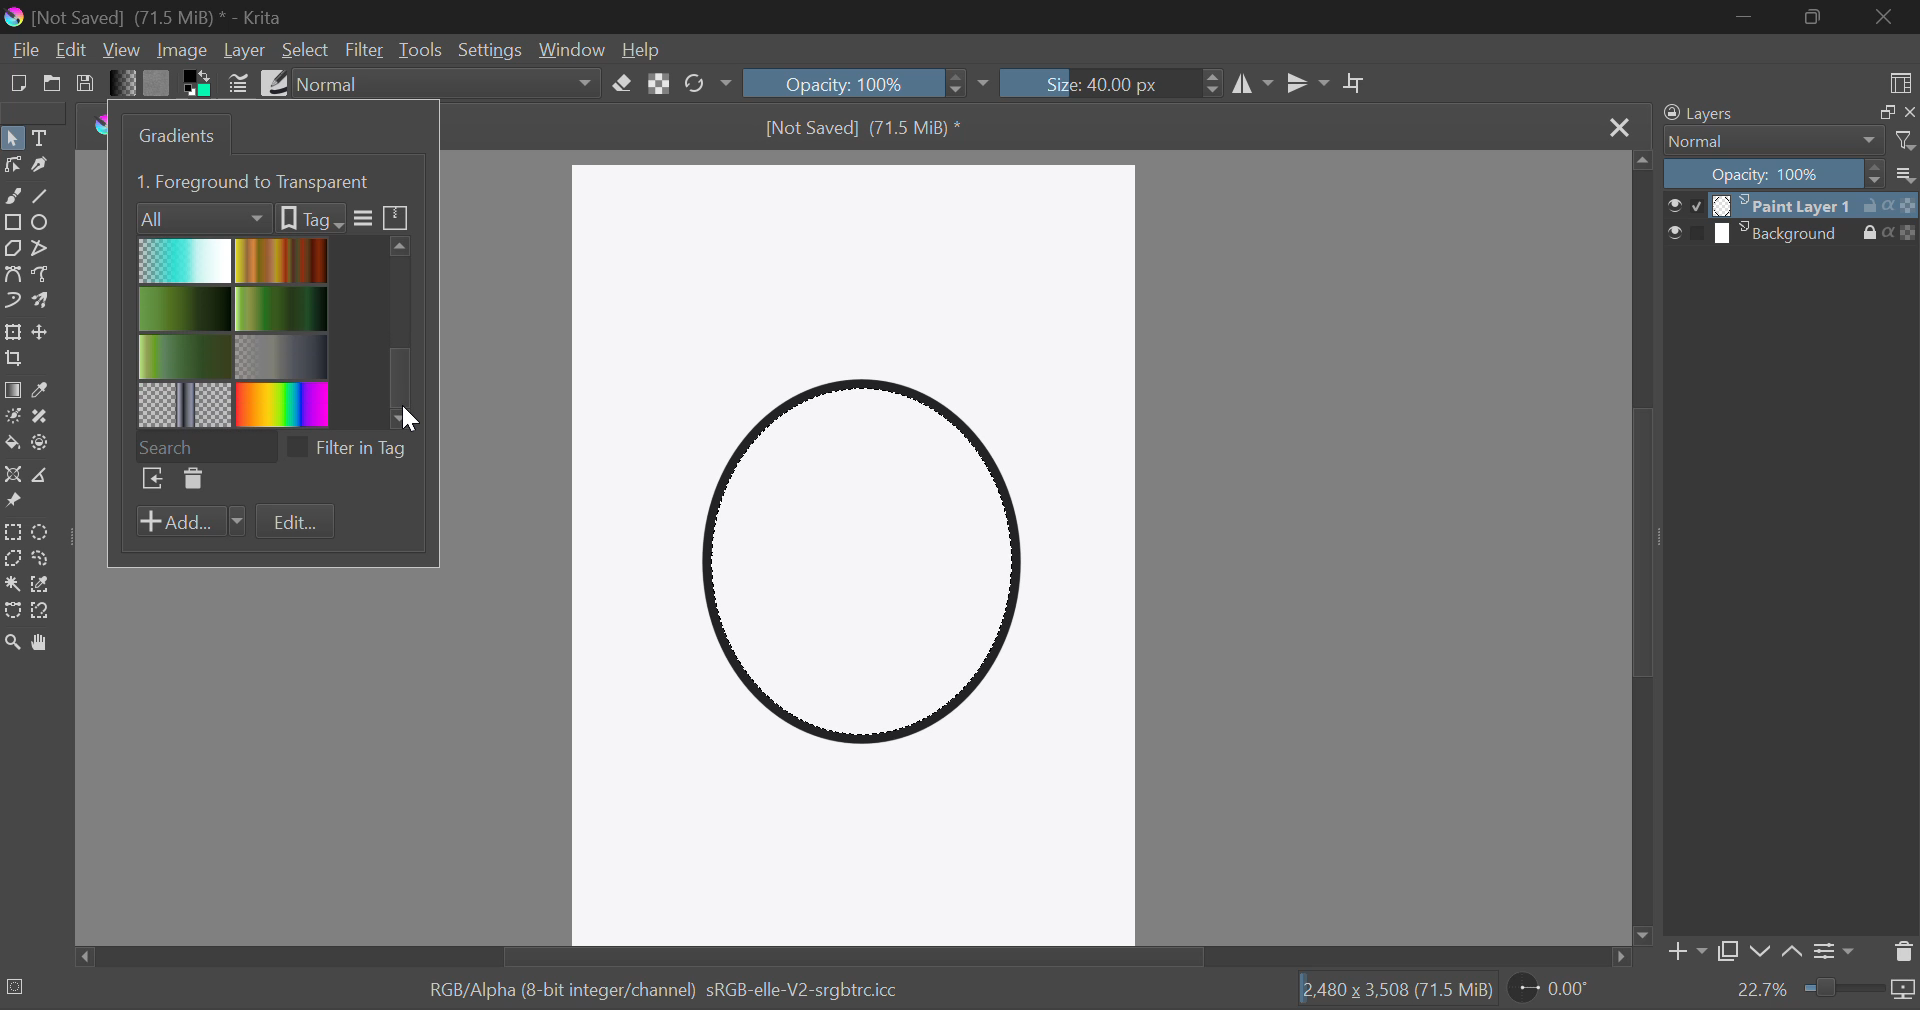 This screenshot has width=1920, height=1010. Describe the element at coordinates (986, 85) in the screenshot. I see `dropdown` at that location.